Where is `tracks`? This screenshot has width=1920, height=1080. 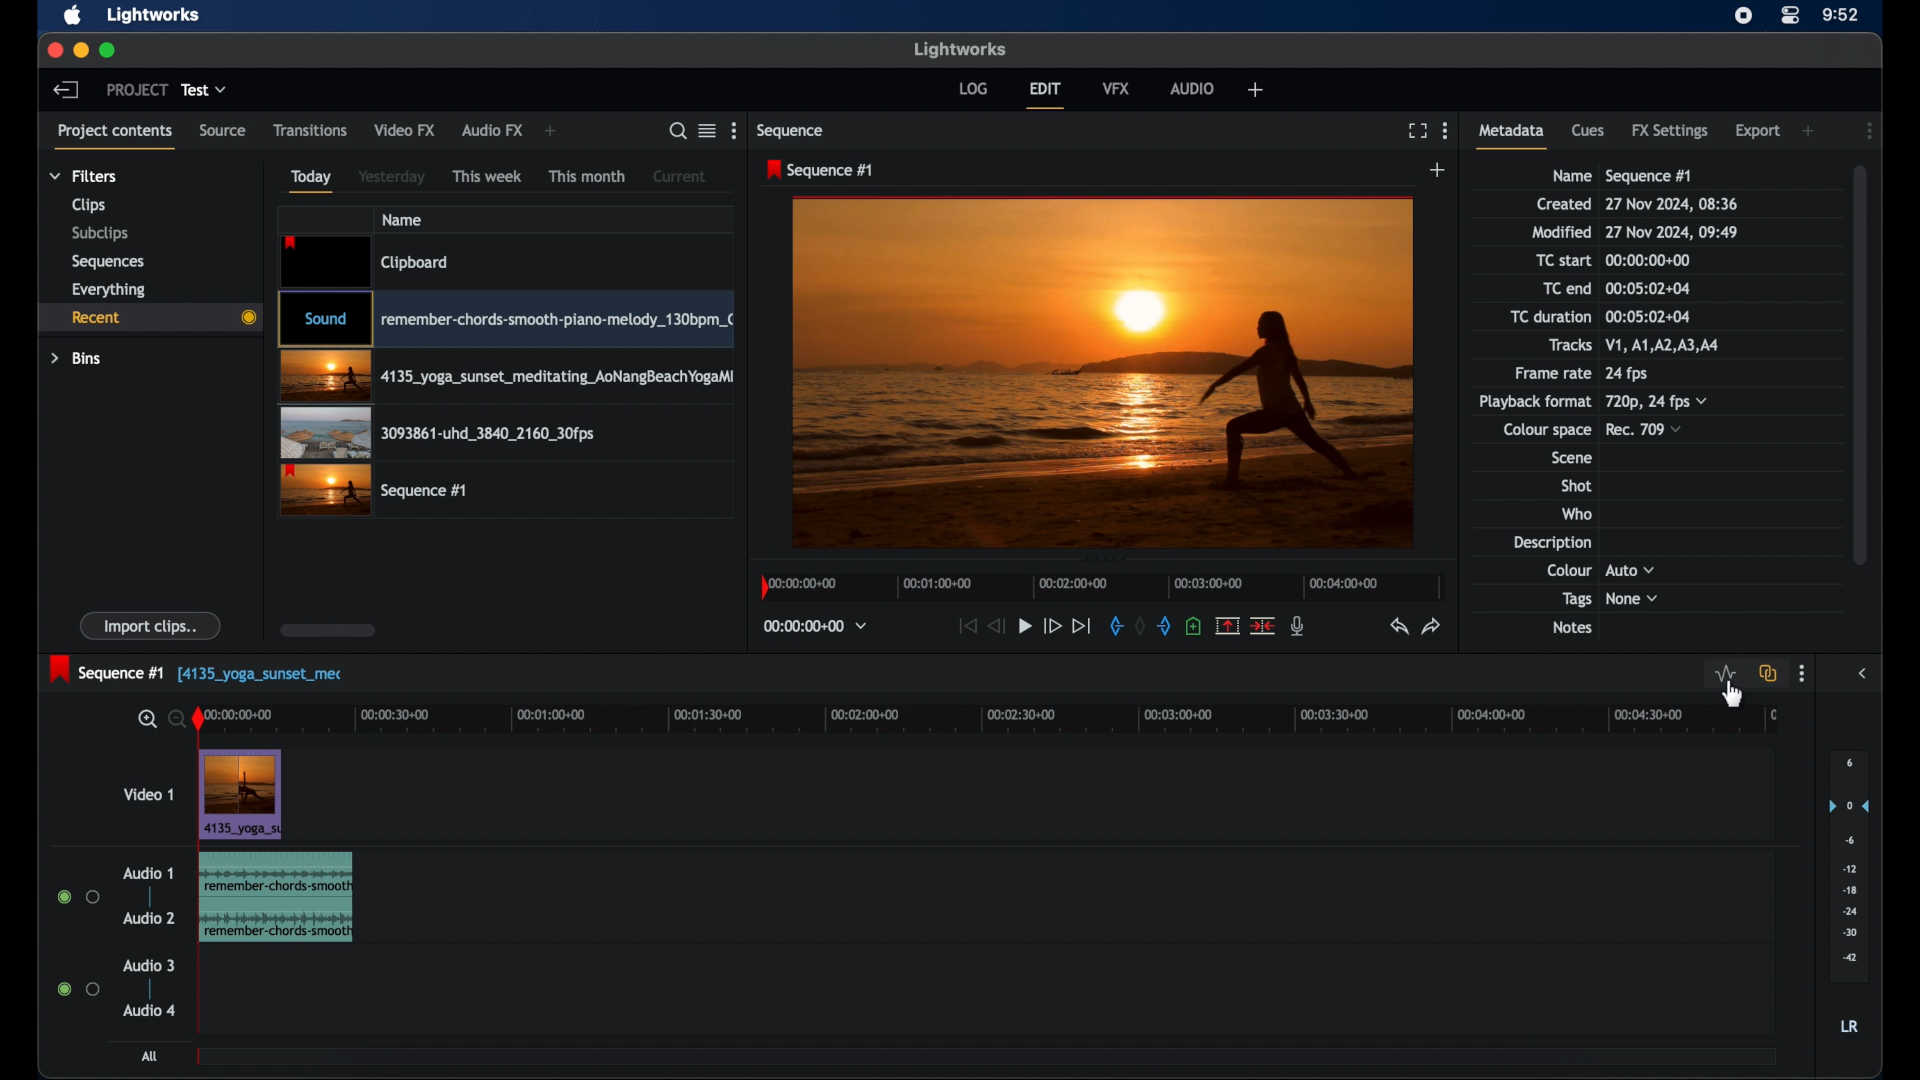
tracks is located at coordinates (1570, 345).